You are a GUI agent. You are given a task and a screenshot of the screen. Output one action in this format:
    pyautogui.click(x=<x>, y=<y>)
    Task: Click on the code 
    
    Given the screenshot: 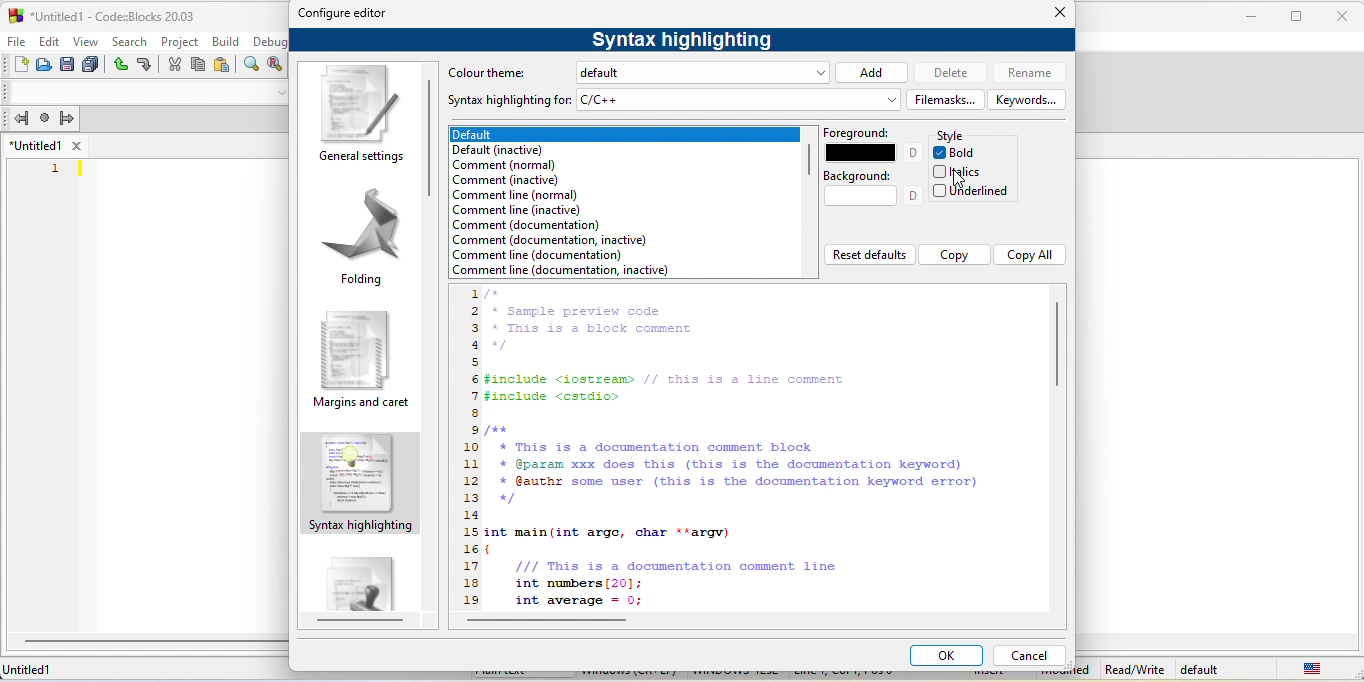 What is the action you would take?
    pyautogui.click(x=688, y=567)
    